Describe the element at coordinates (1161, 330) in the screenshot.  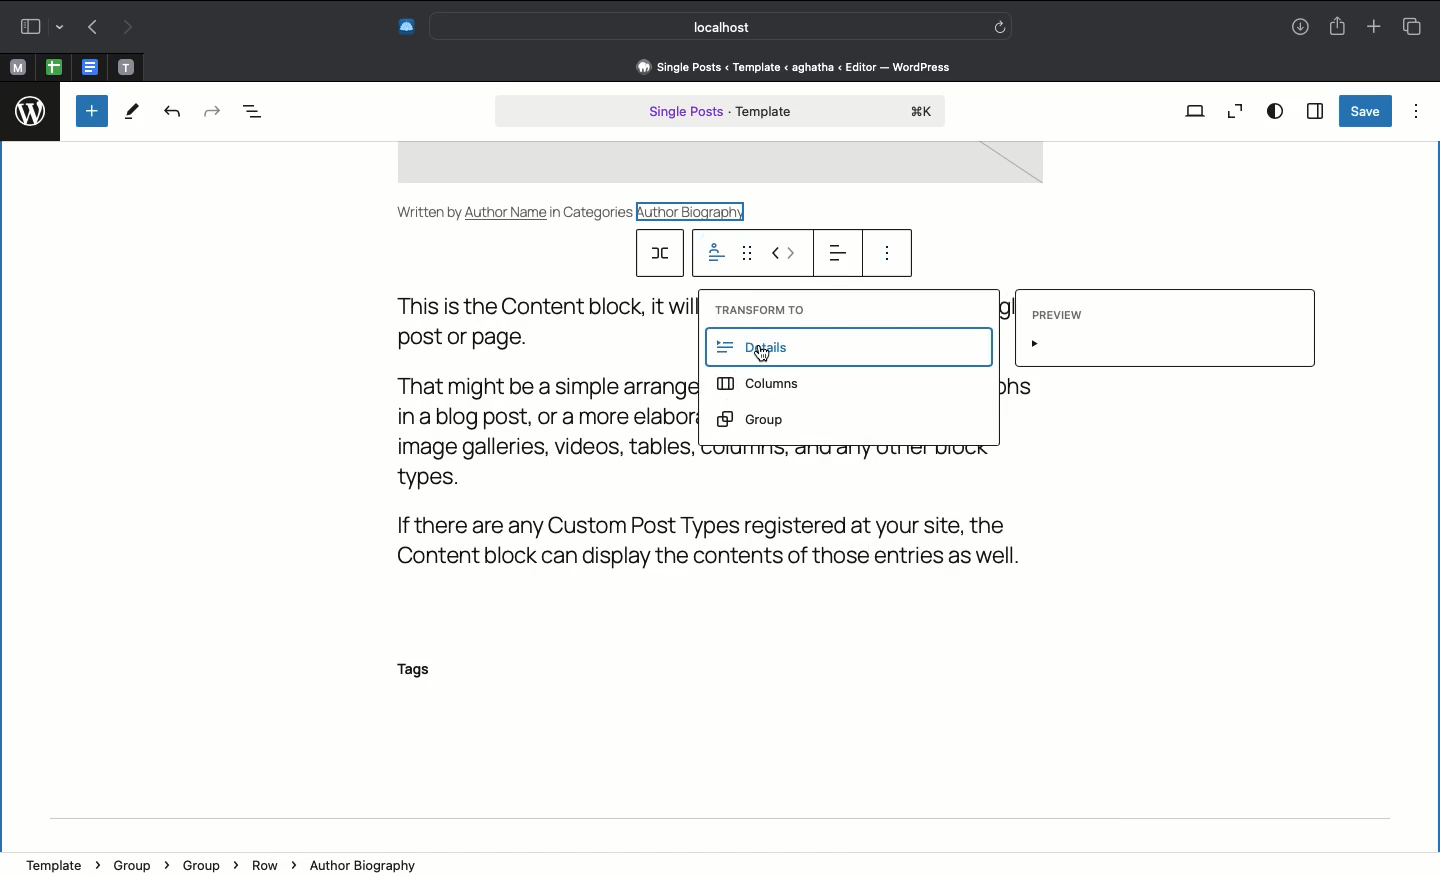
I see `Preview` at that location.